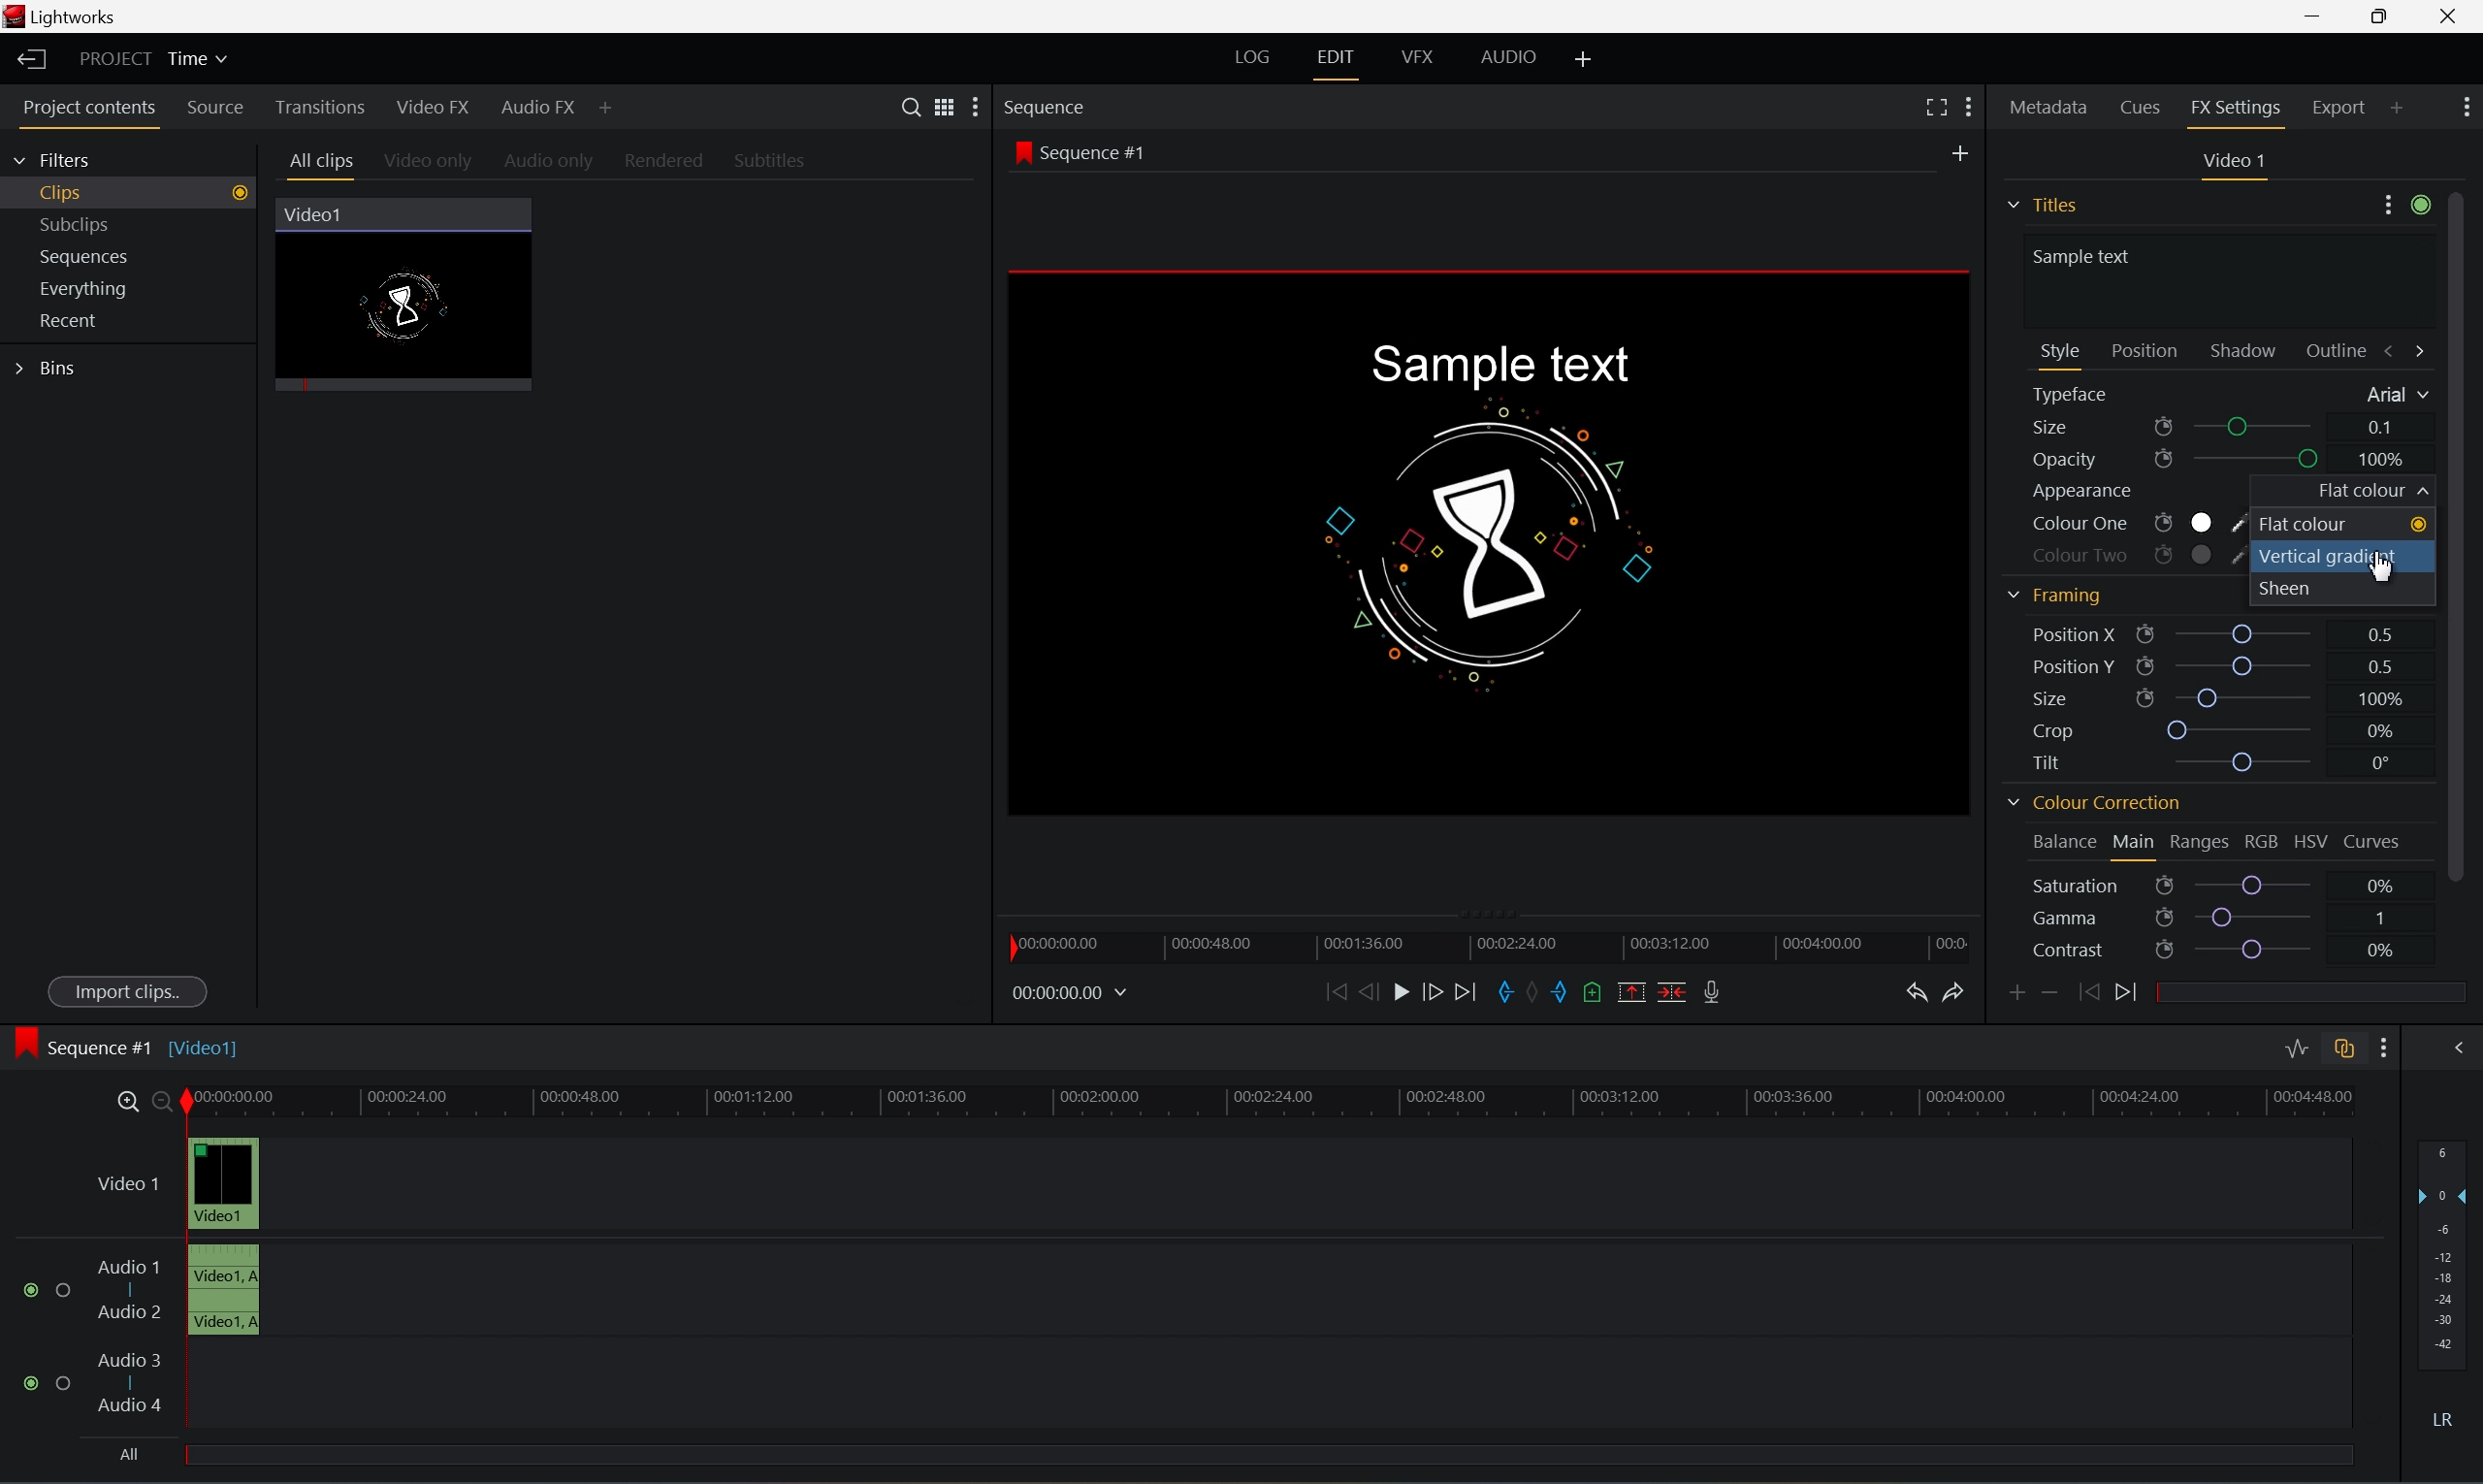 The width and height of the screenshot is (2483, 1484). I want to click on fx settings, so click(2238, 112).